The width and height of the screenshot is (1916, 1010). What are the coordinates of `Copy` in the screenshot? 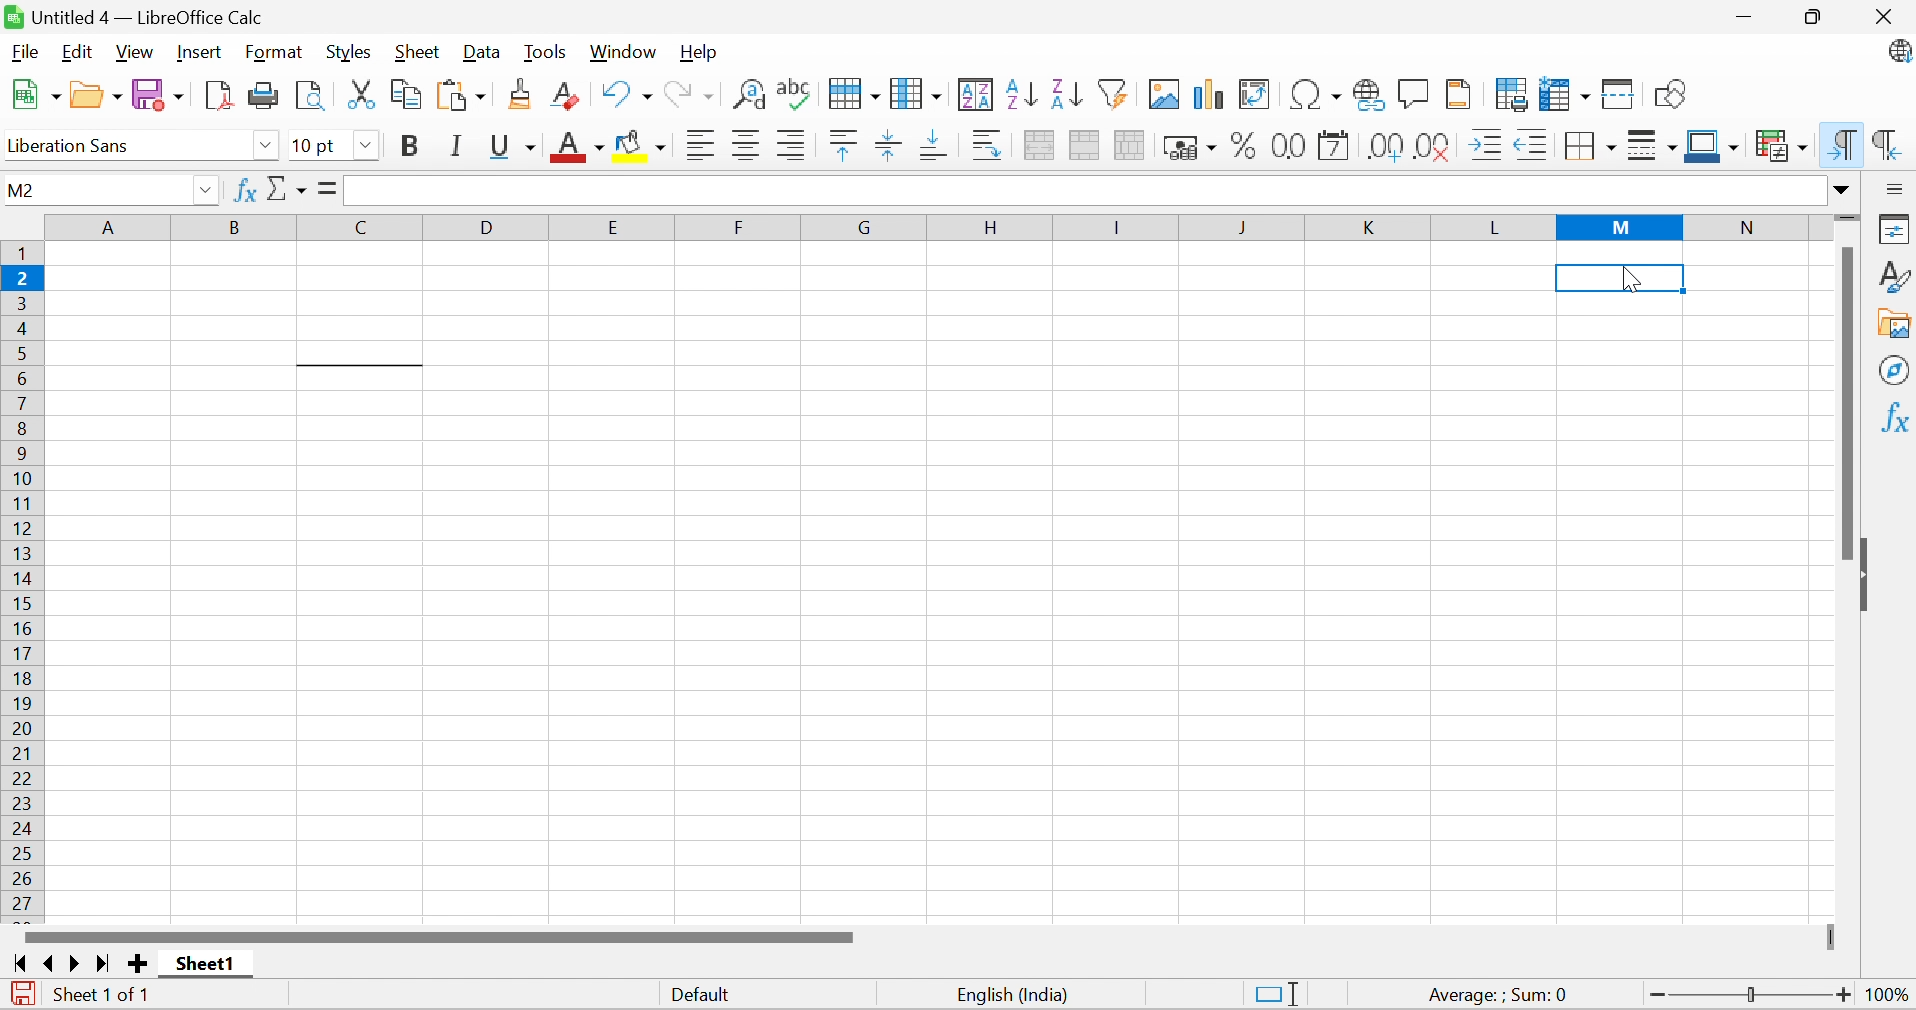 It's located at (407, 93).